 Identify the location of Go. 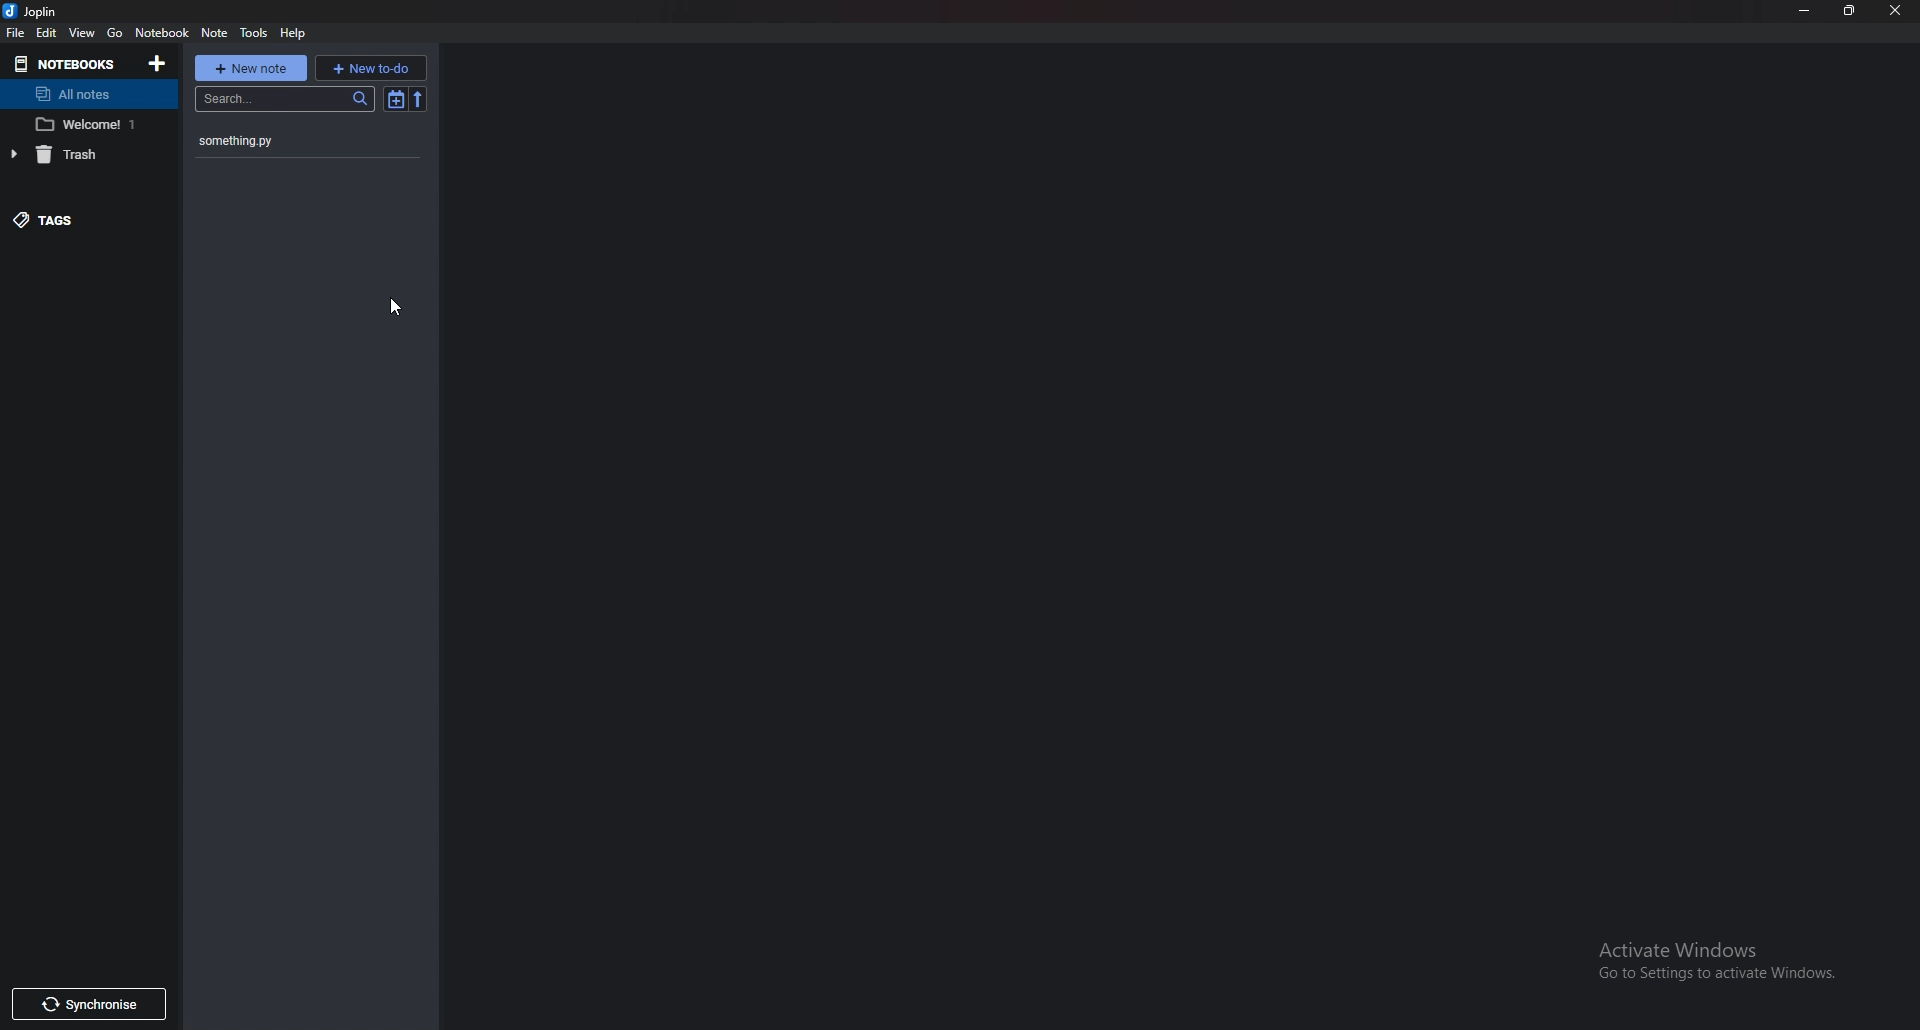
(116, 33).